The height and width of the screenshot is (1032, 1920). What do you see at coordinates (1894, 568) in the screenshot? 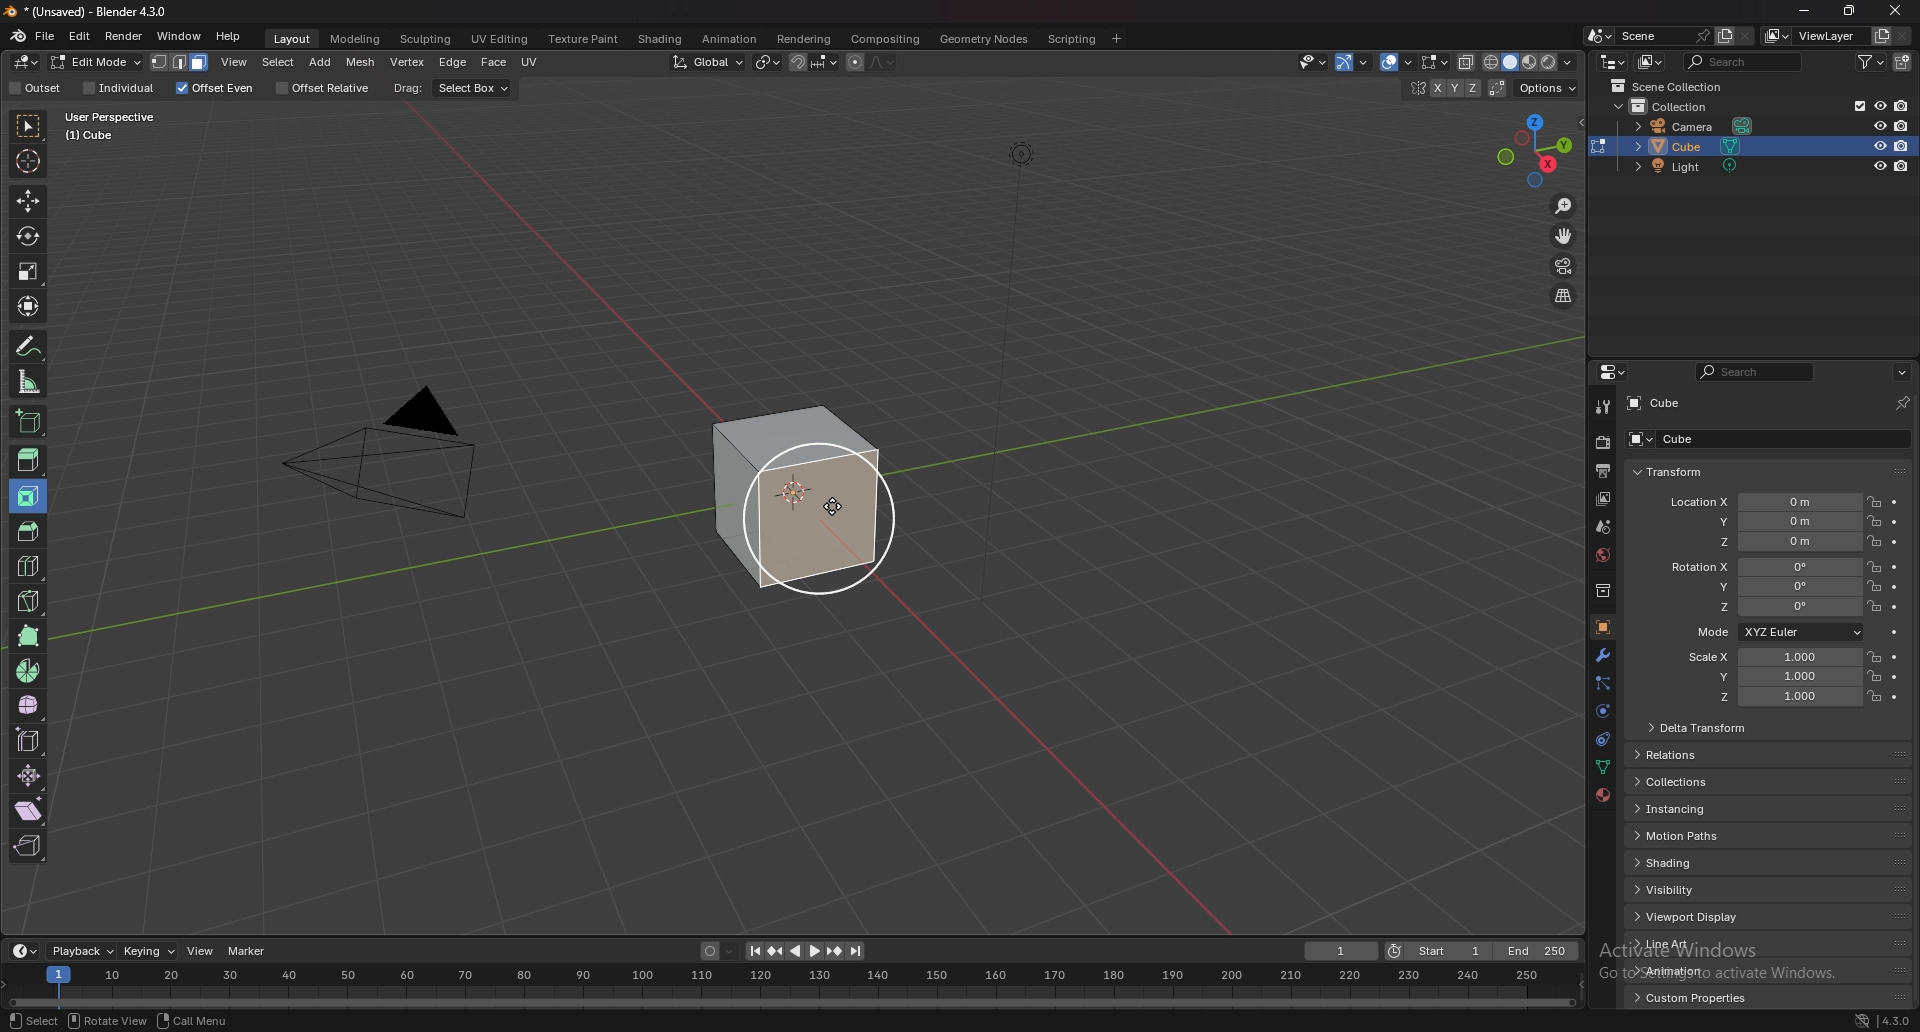
I see `animate property` at bounding box center [1894, 568].